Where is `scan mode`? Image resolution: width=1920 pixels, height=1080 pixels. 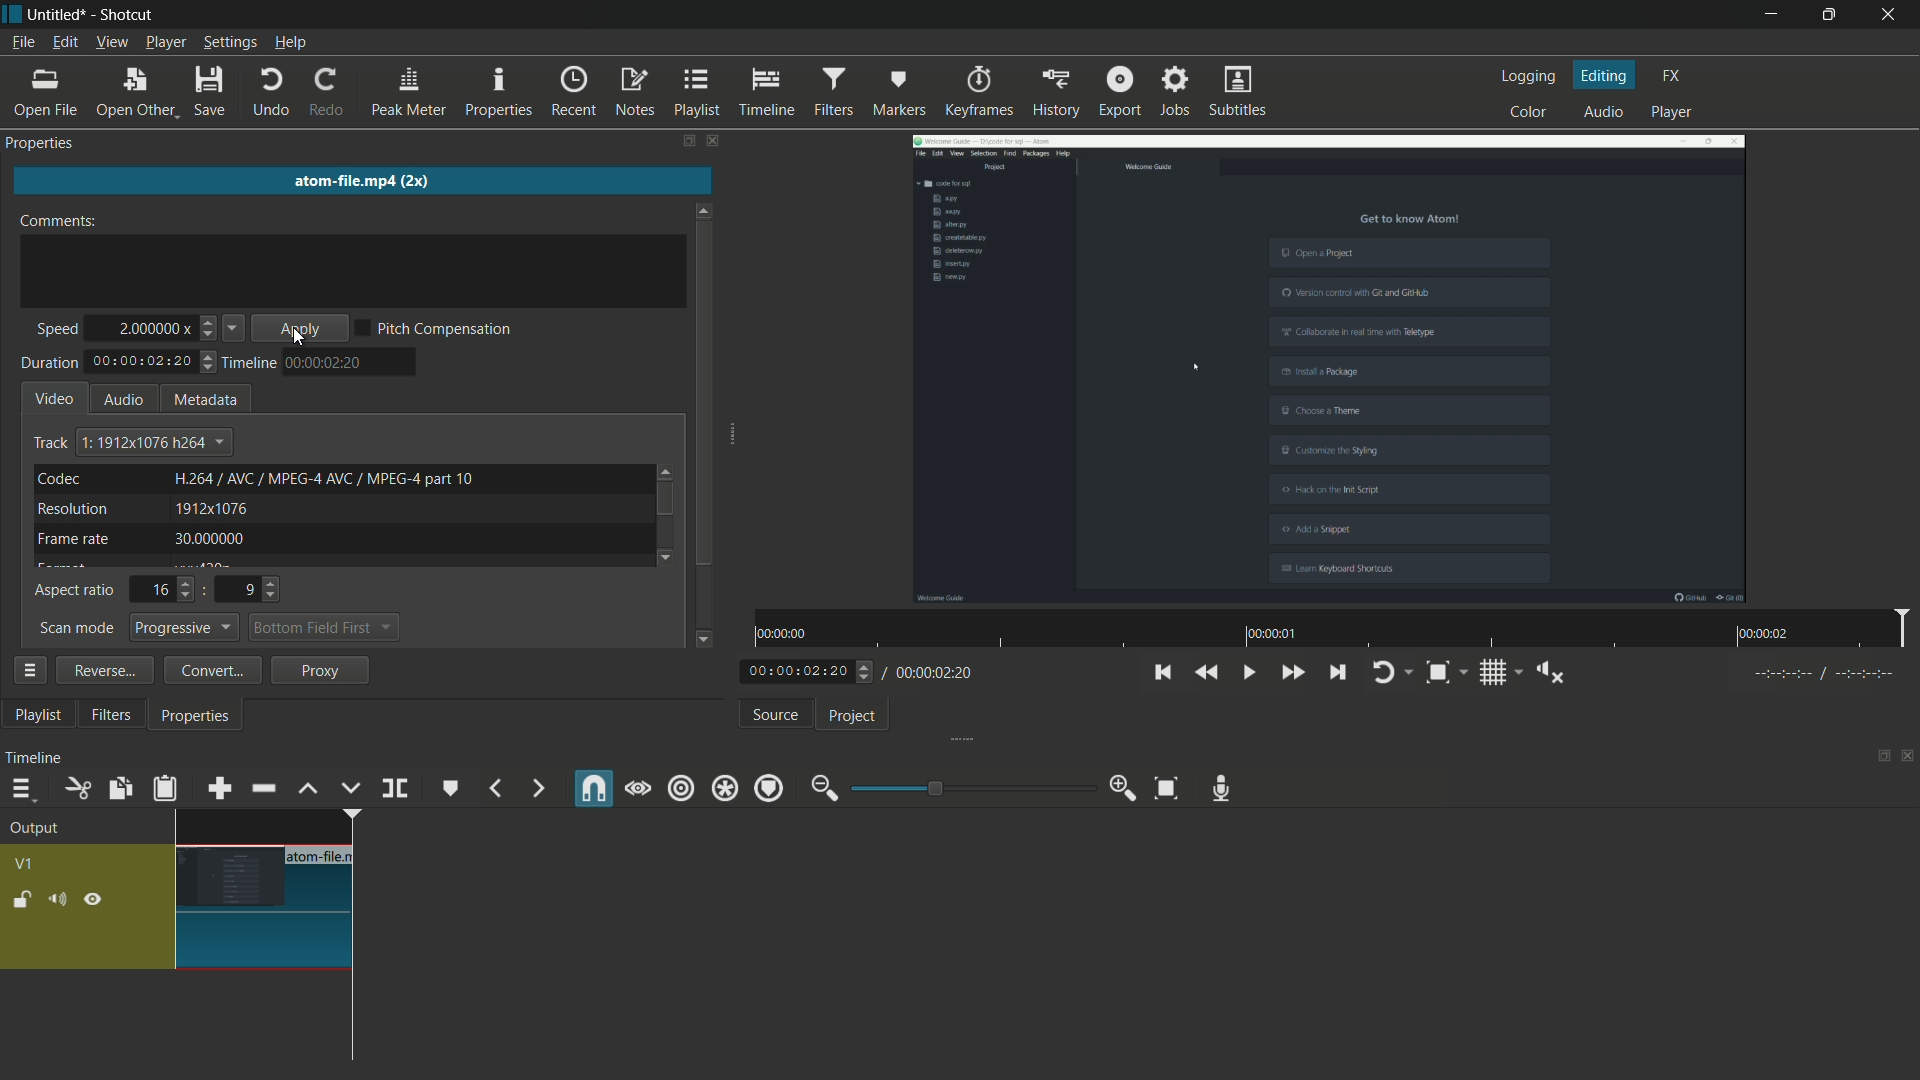
scan mode is located at coordinates (77, 629).